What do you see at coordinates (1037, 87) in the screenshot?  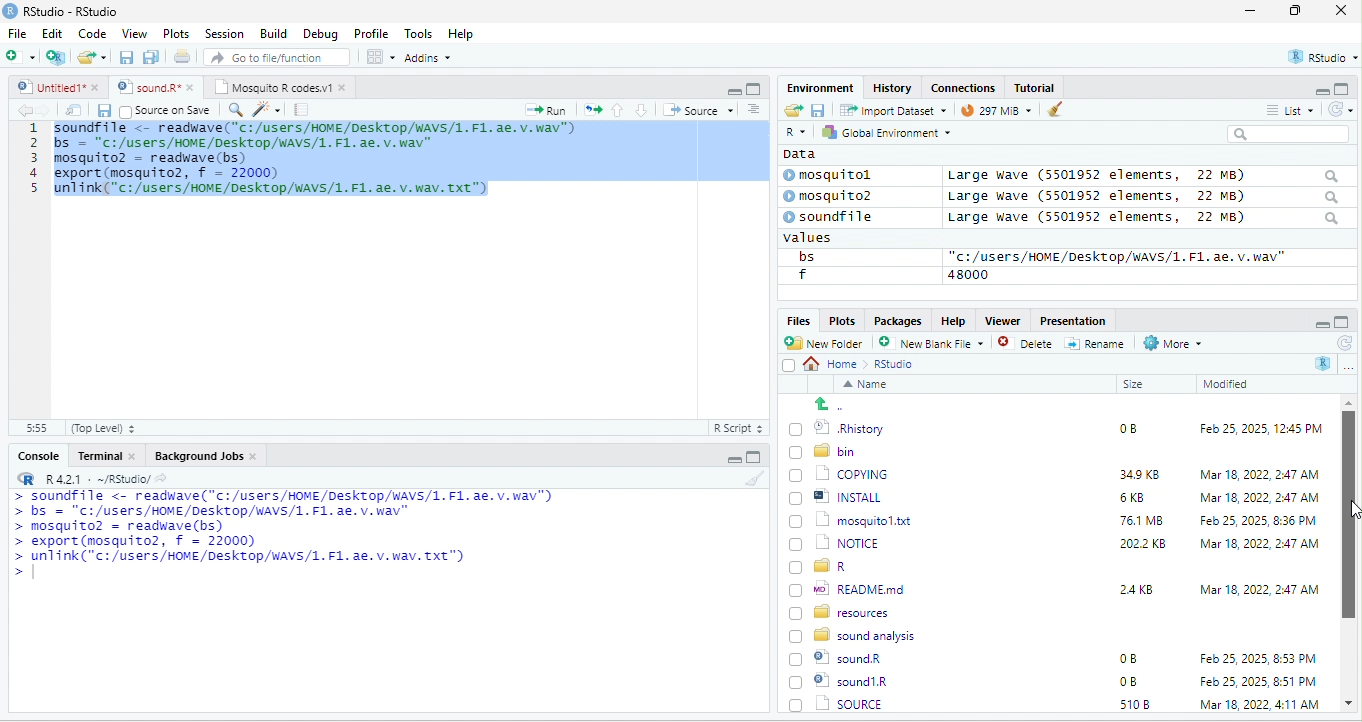 I see `Tutorial` at bounding box center [1037, 87].